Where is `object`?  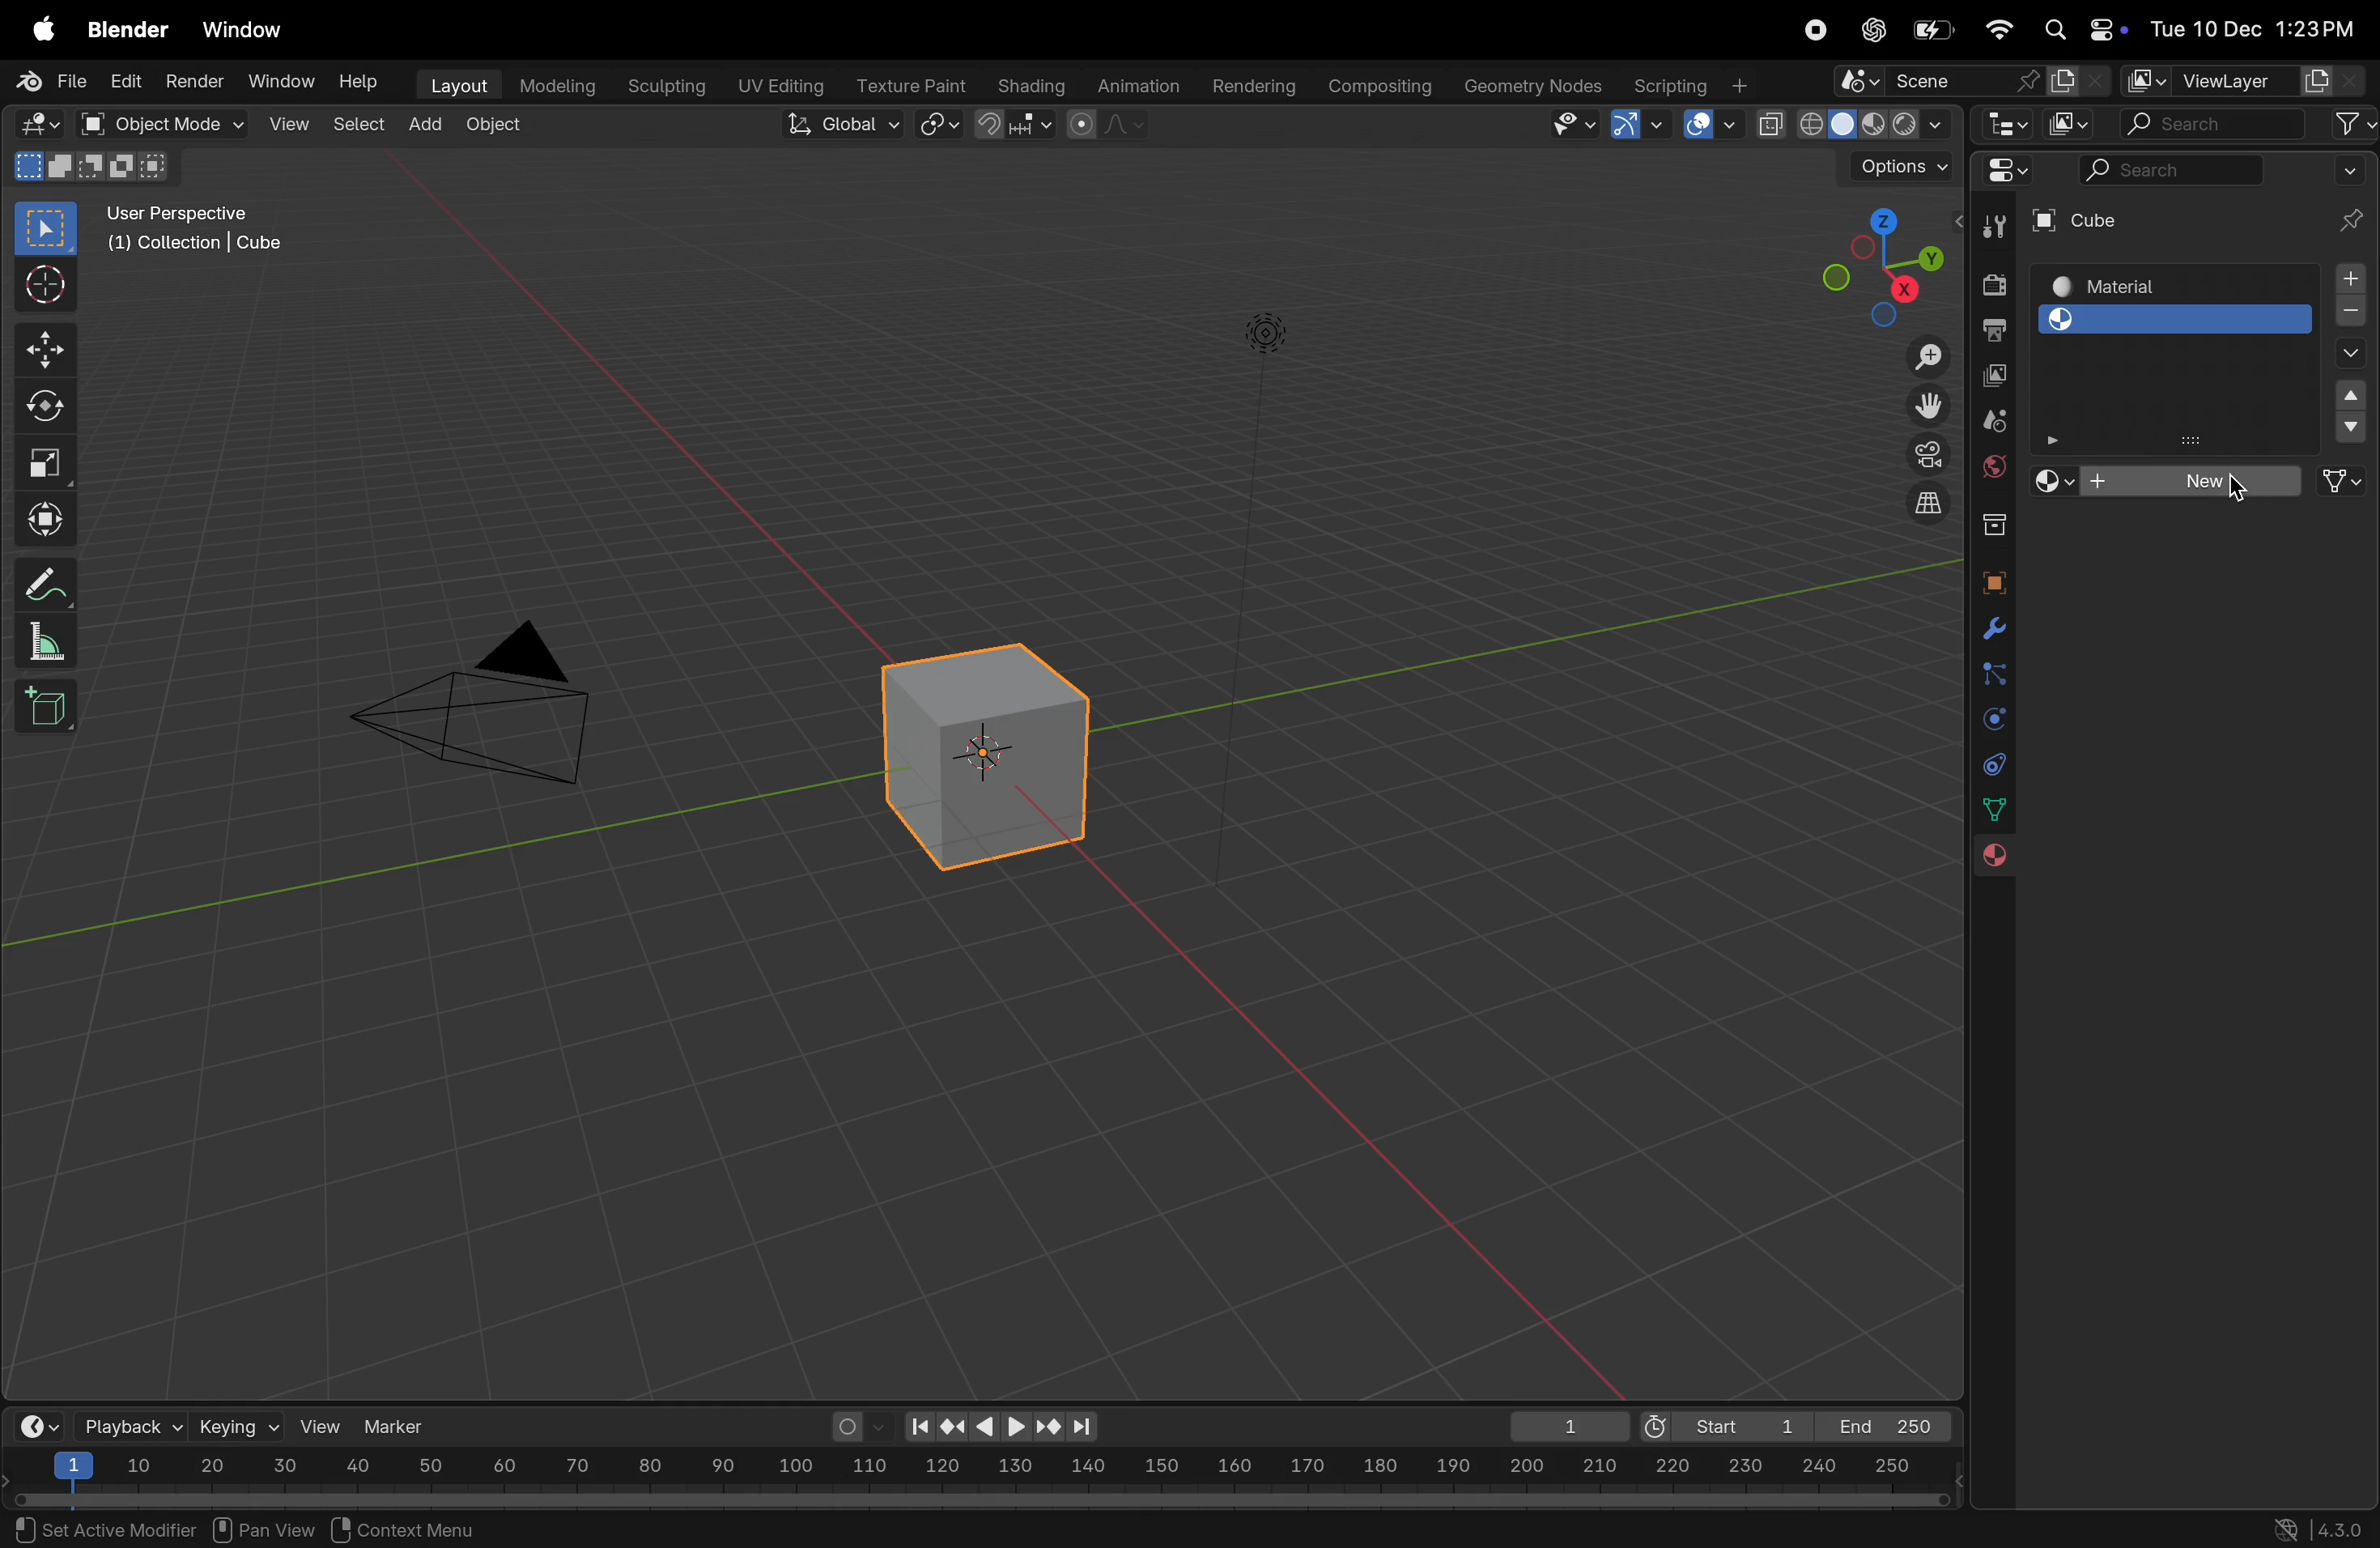 object is located at coordinates (1991, 583).